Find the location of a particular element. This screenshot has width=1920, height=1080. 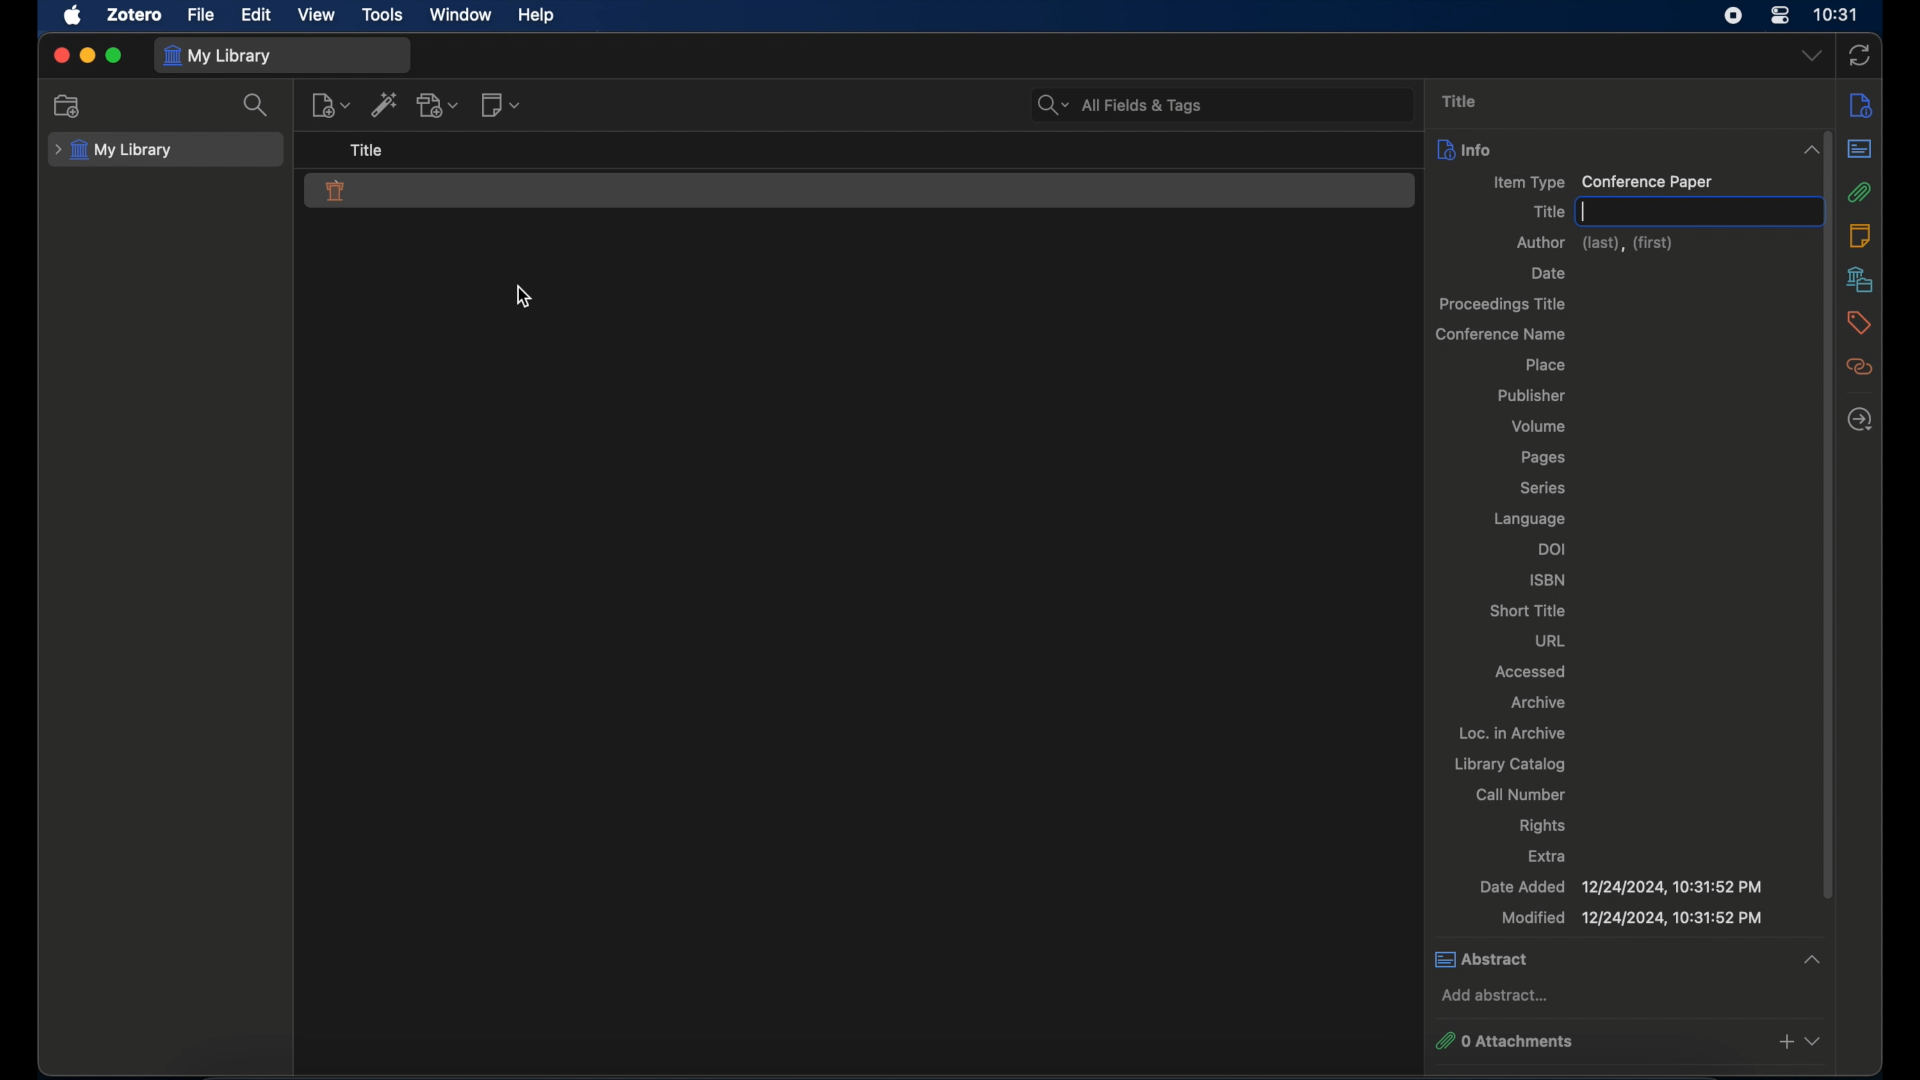

related is located at coordinates (1860, 367).